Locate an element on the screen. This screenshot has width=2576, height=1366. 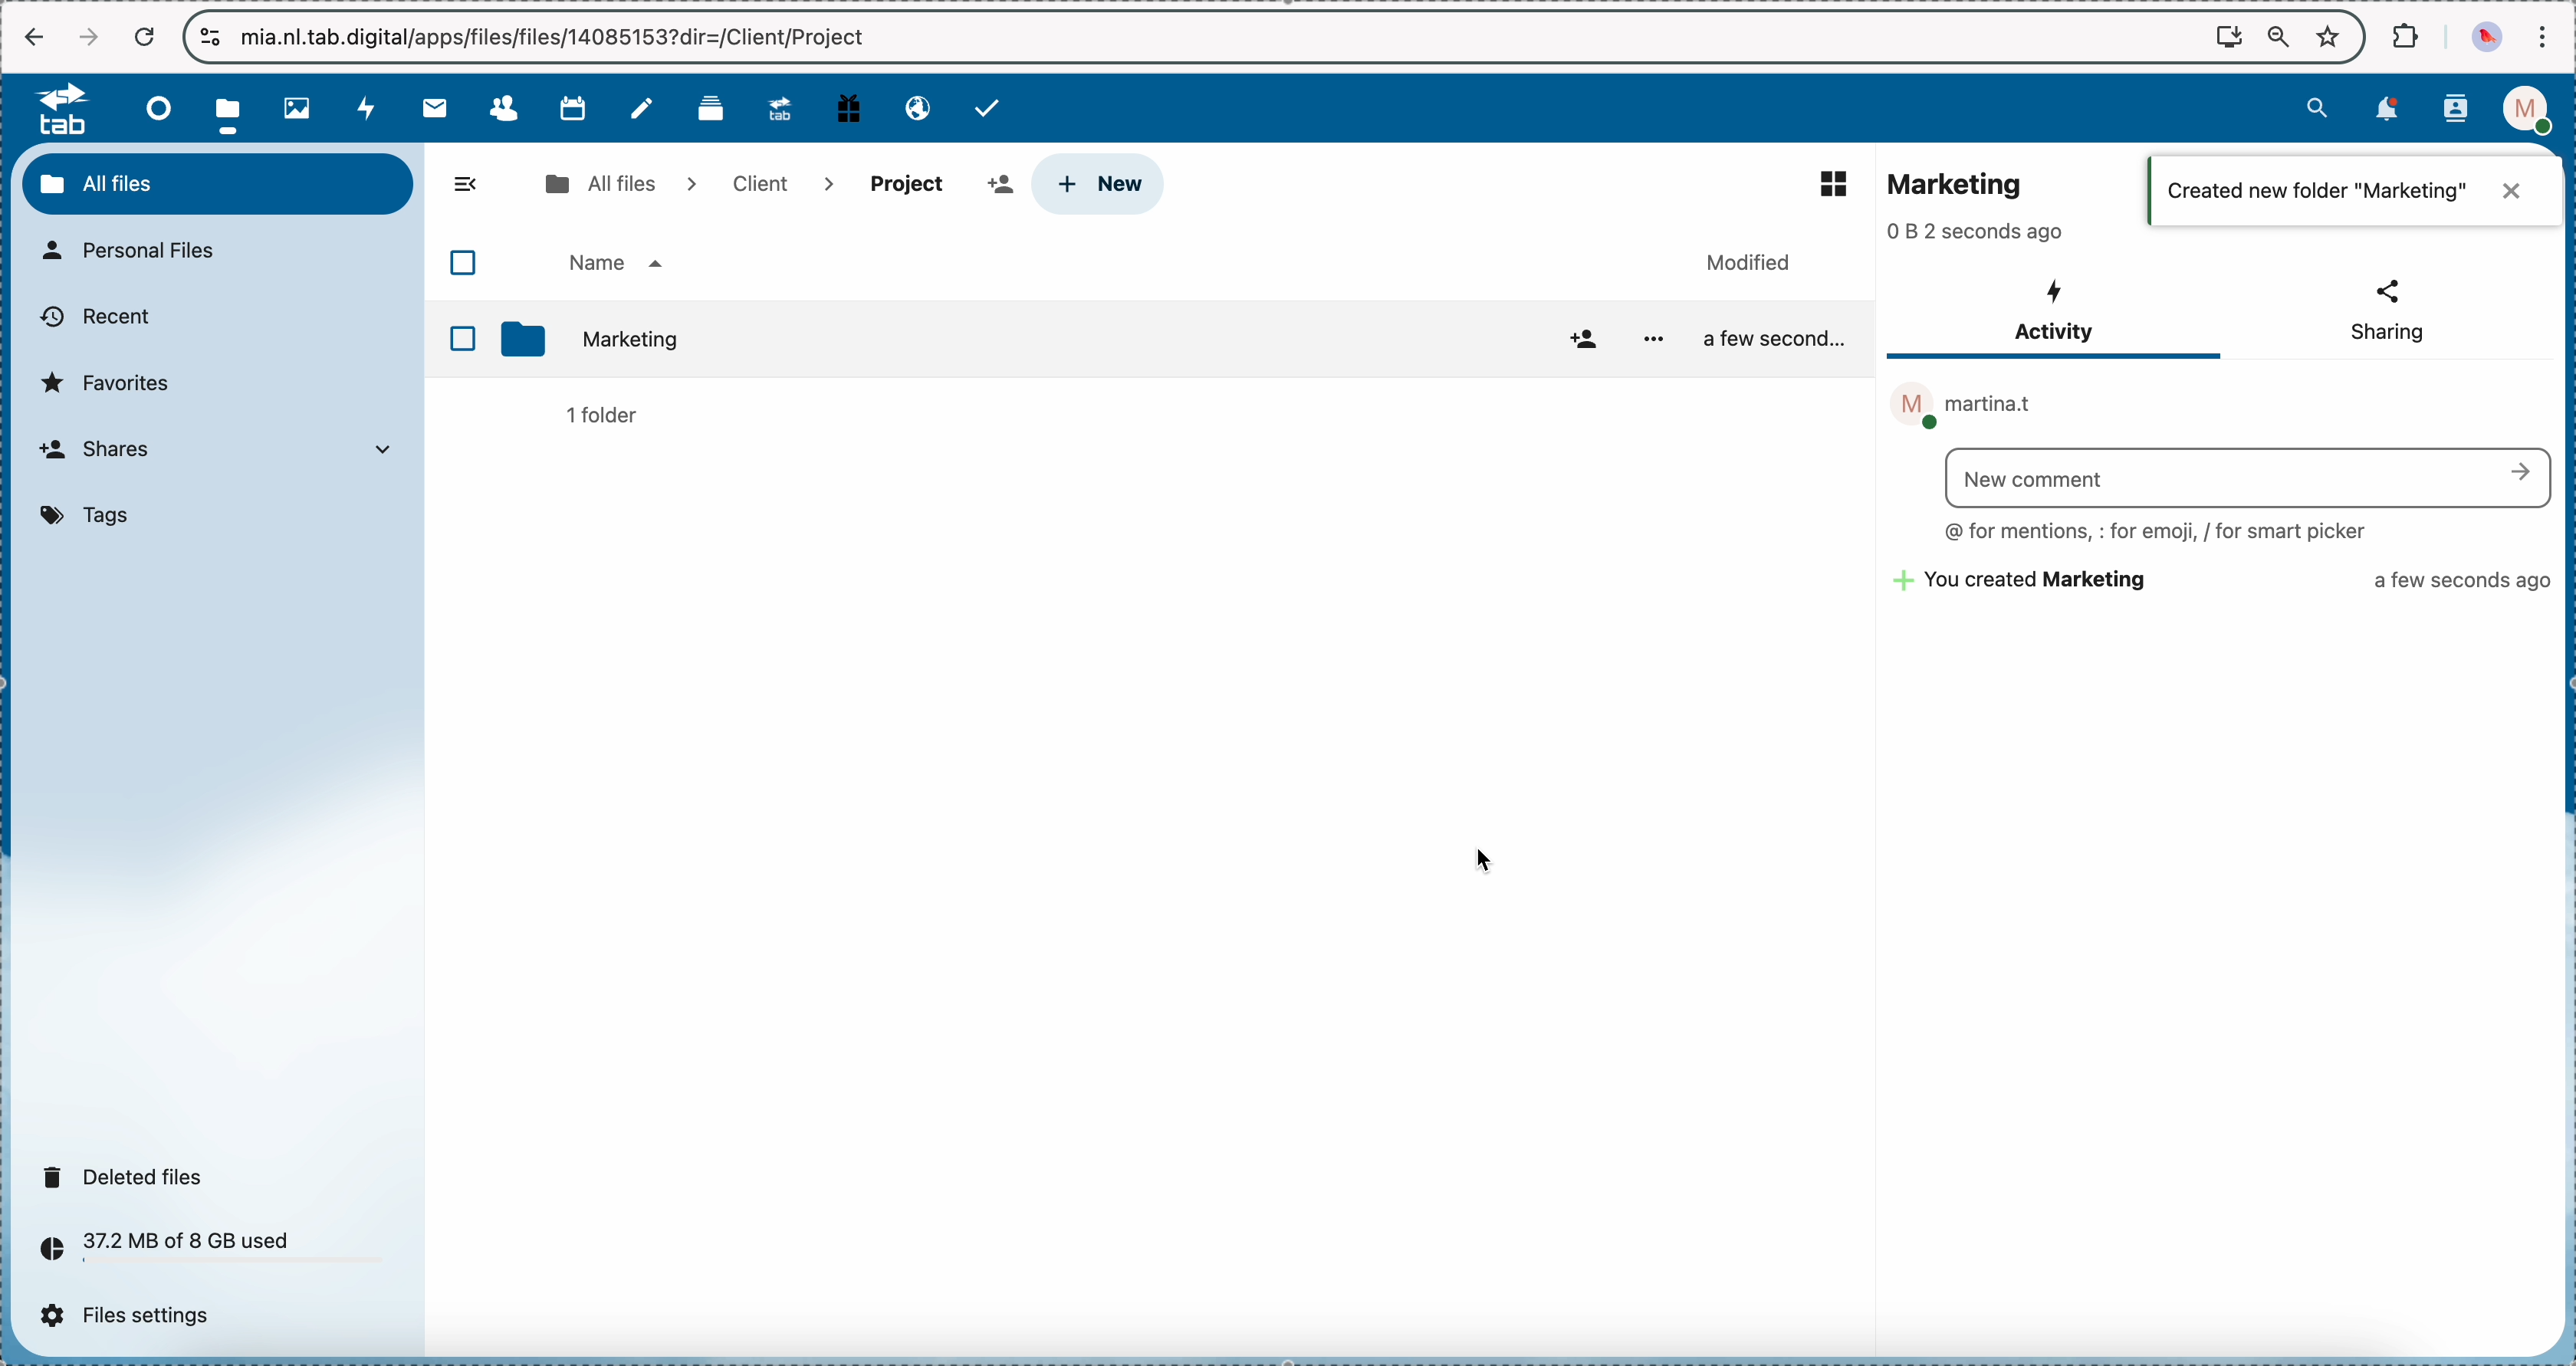
click on new button is located at coordinates (1108, 186).